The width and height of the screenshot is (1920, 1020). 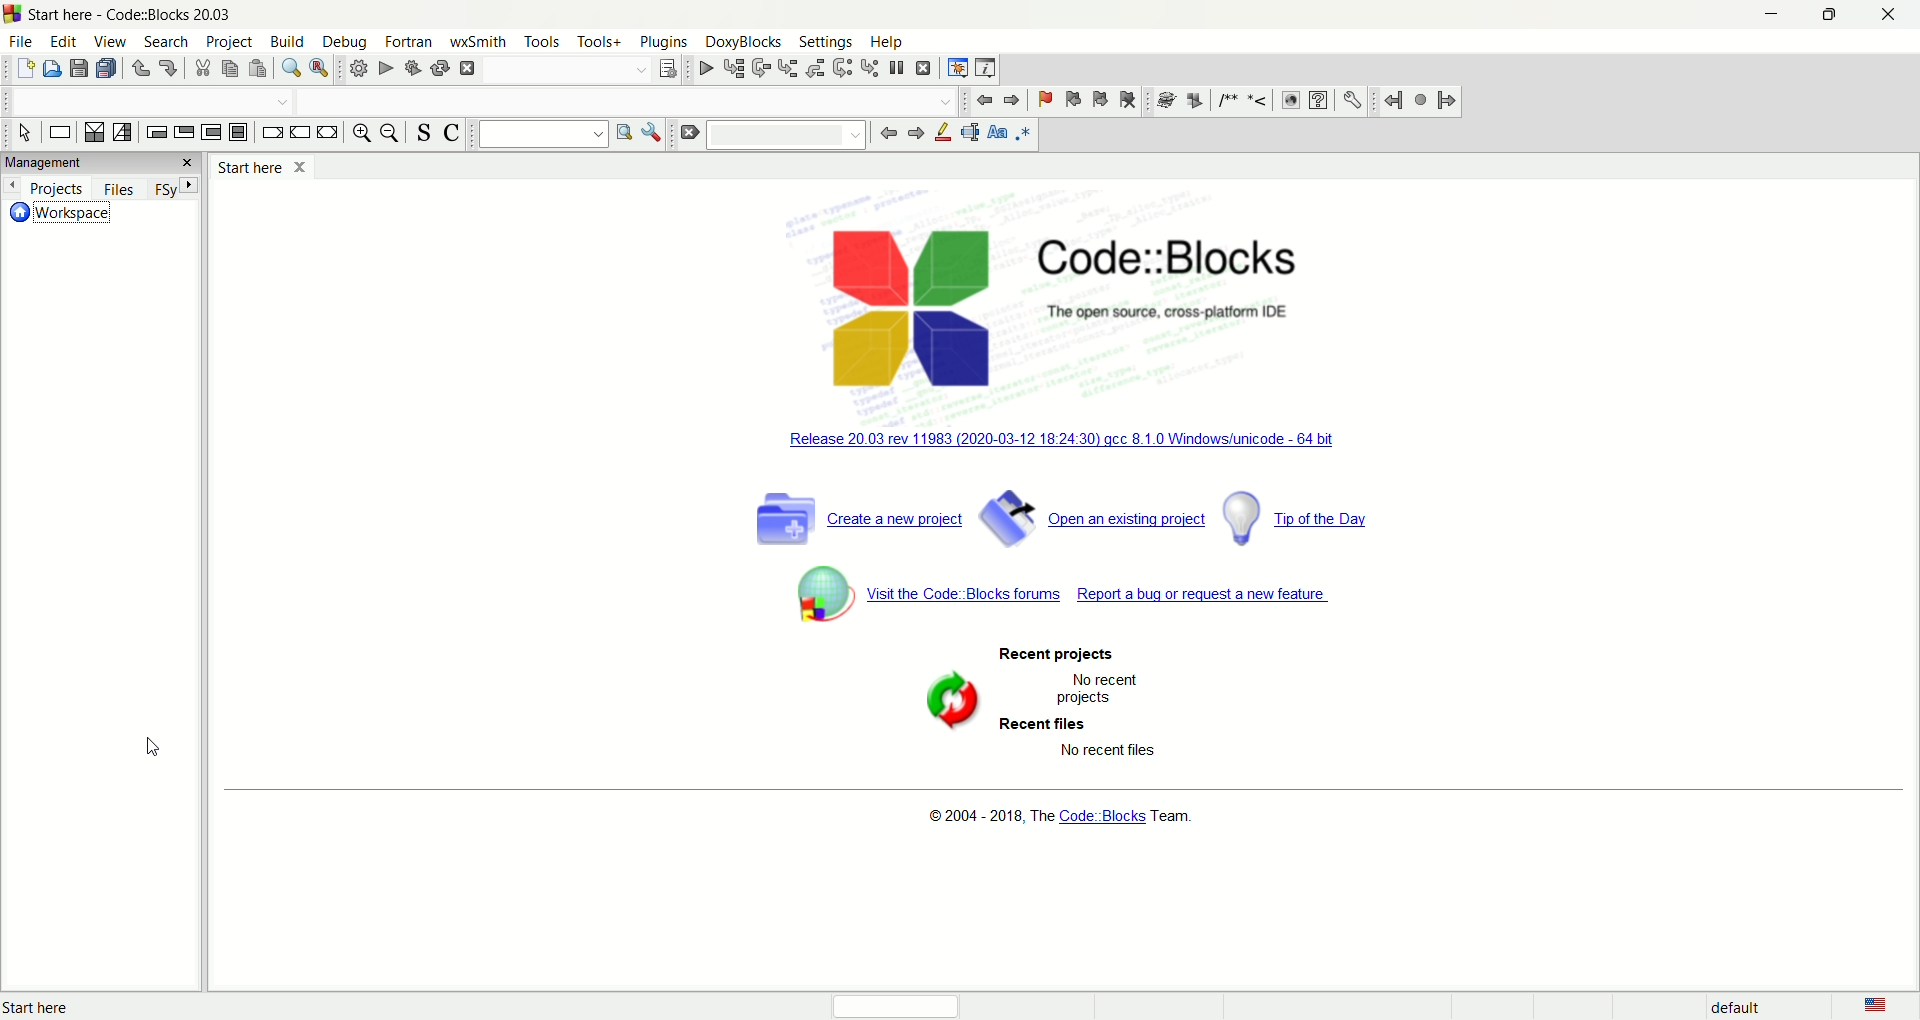 I want to click on recent project, so click(x=1063, y=653).